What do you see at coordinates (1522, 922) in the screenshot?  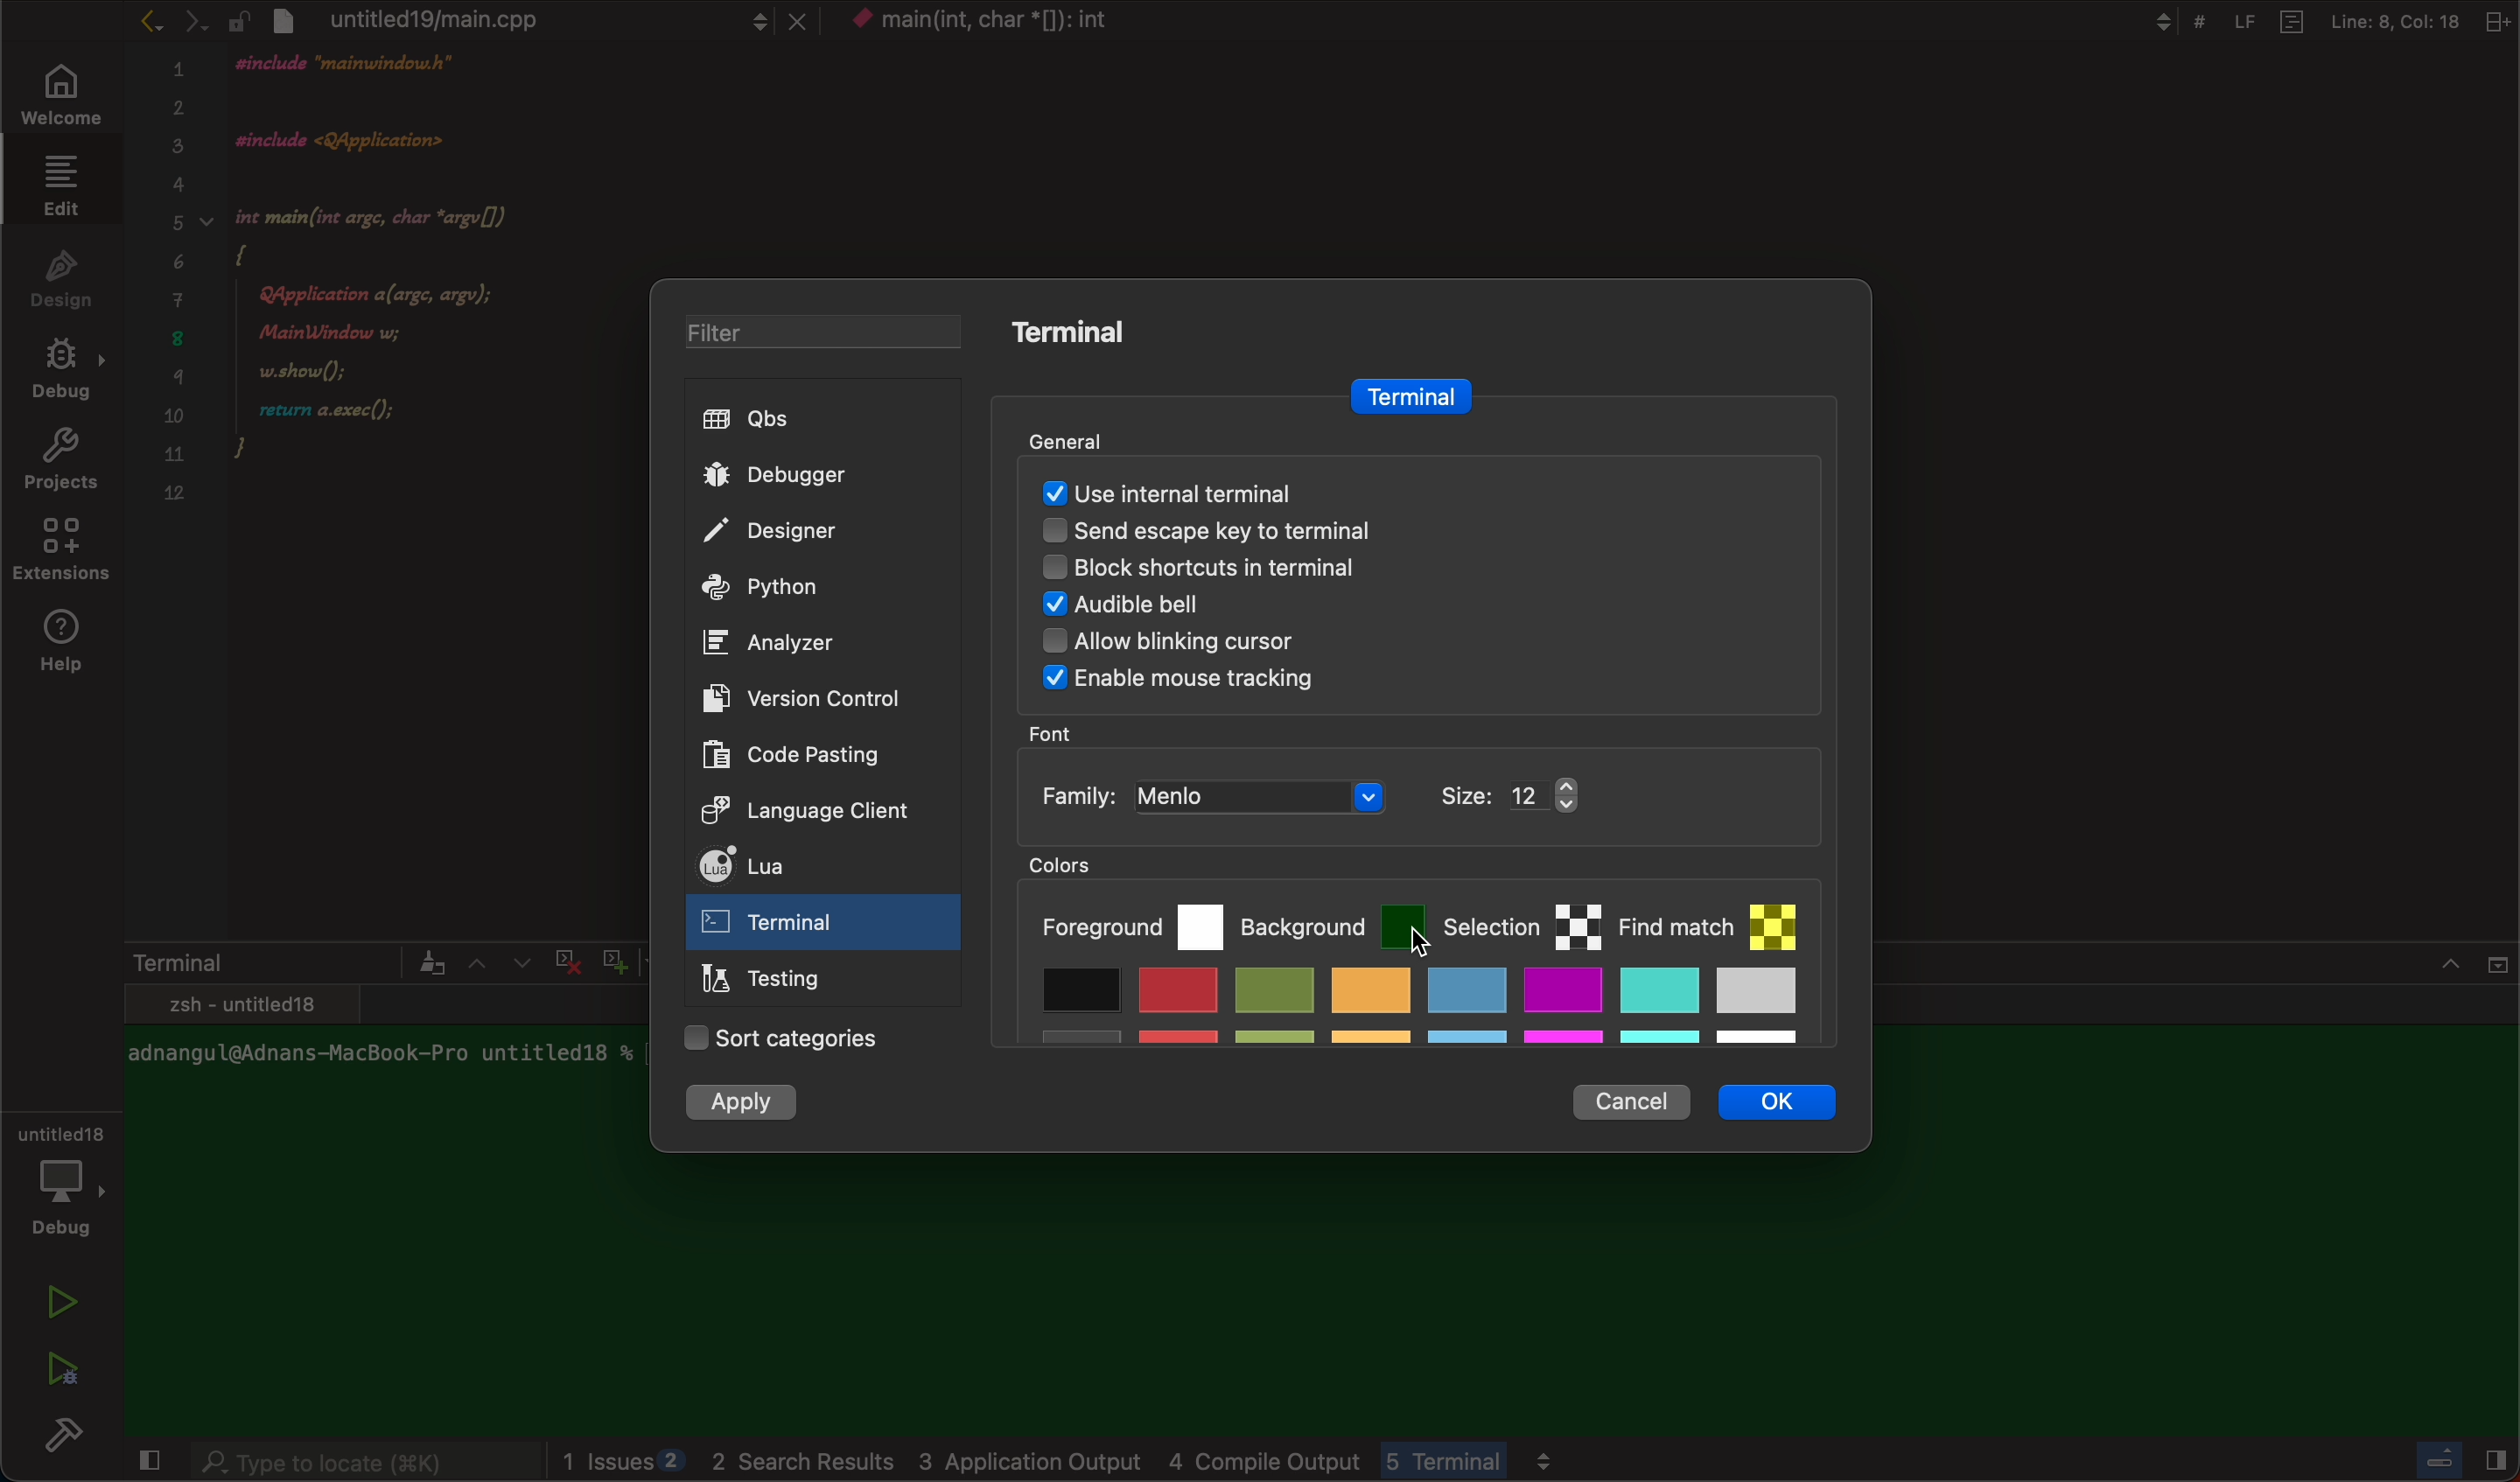 I see `selection` at bounding box center [1522, 922].